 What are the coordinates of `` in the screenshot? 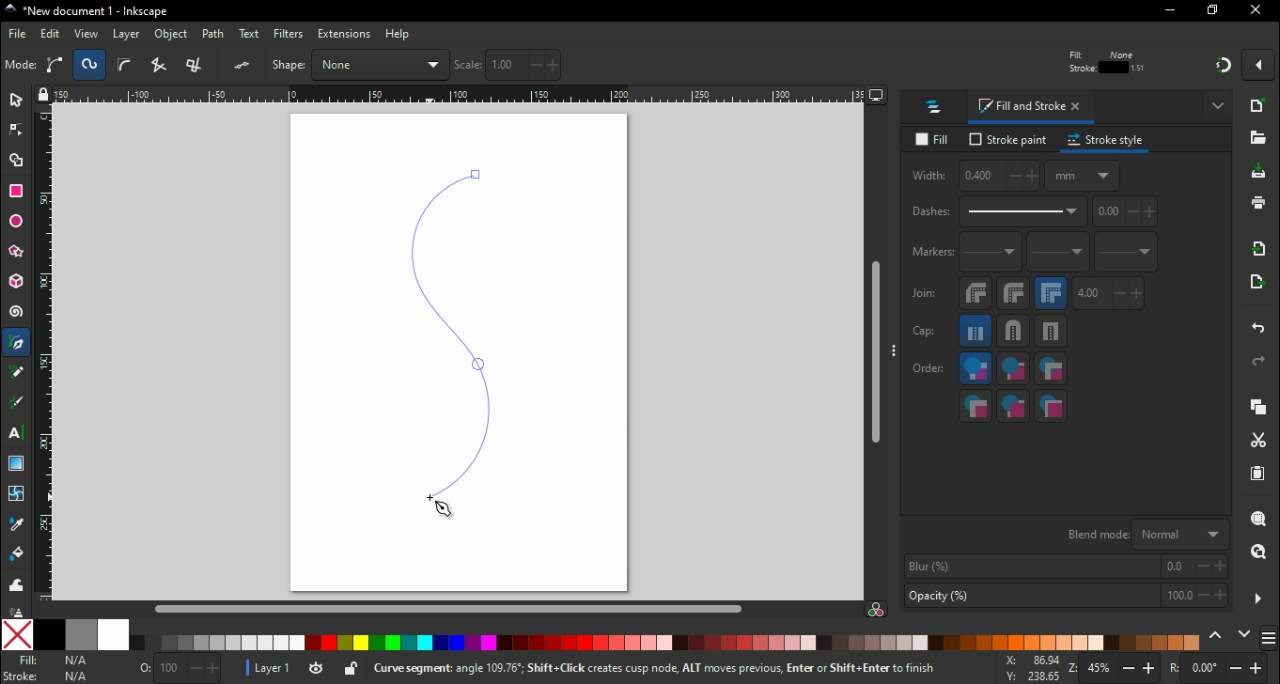 It's located at (15, 611).